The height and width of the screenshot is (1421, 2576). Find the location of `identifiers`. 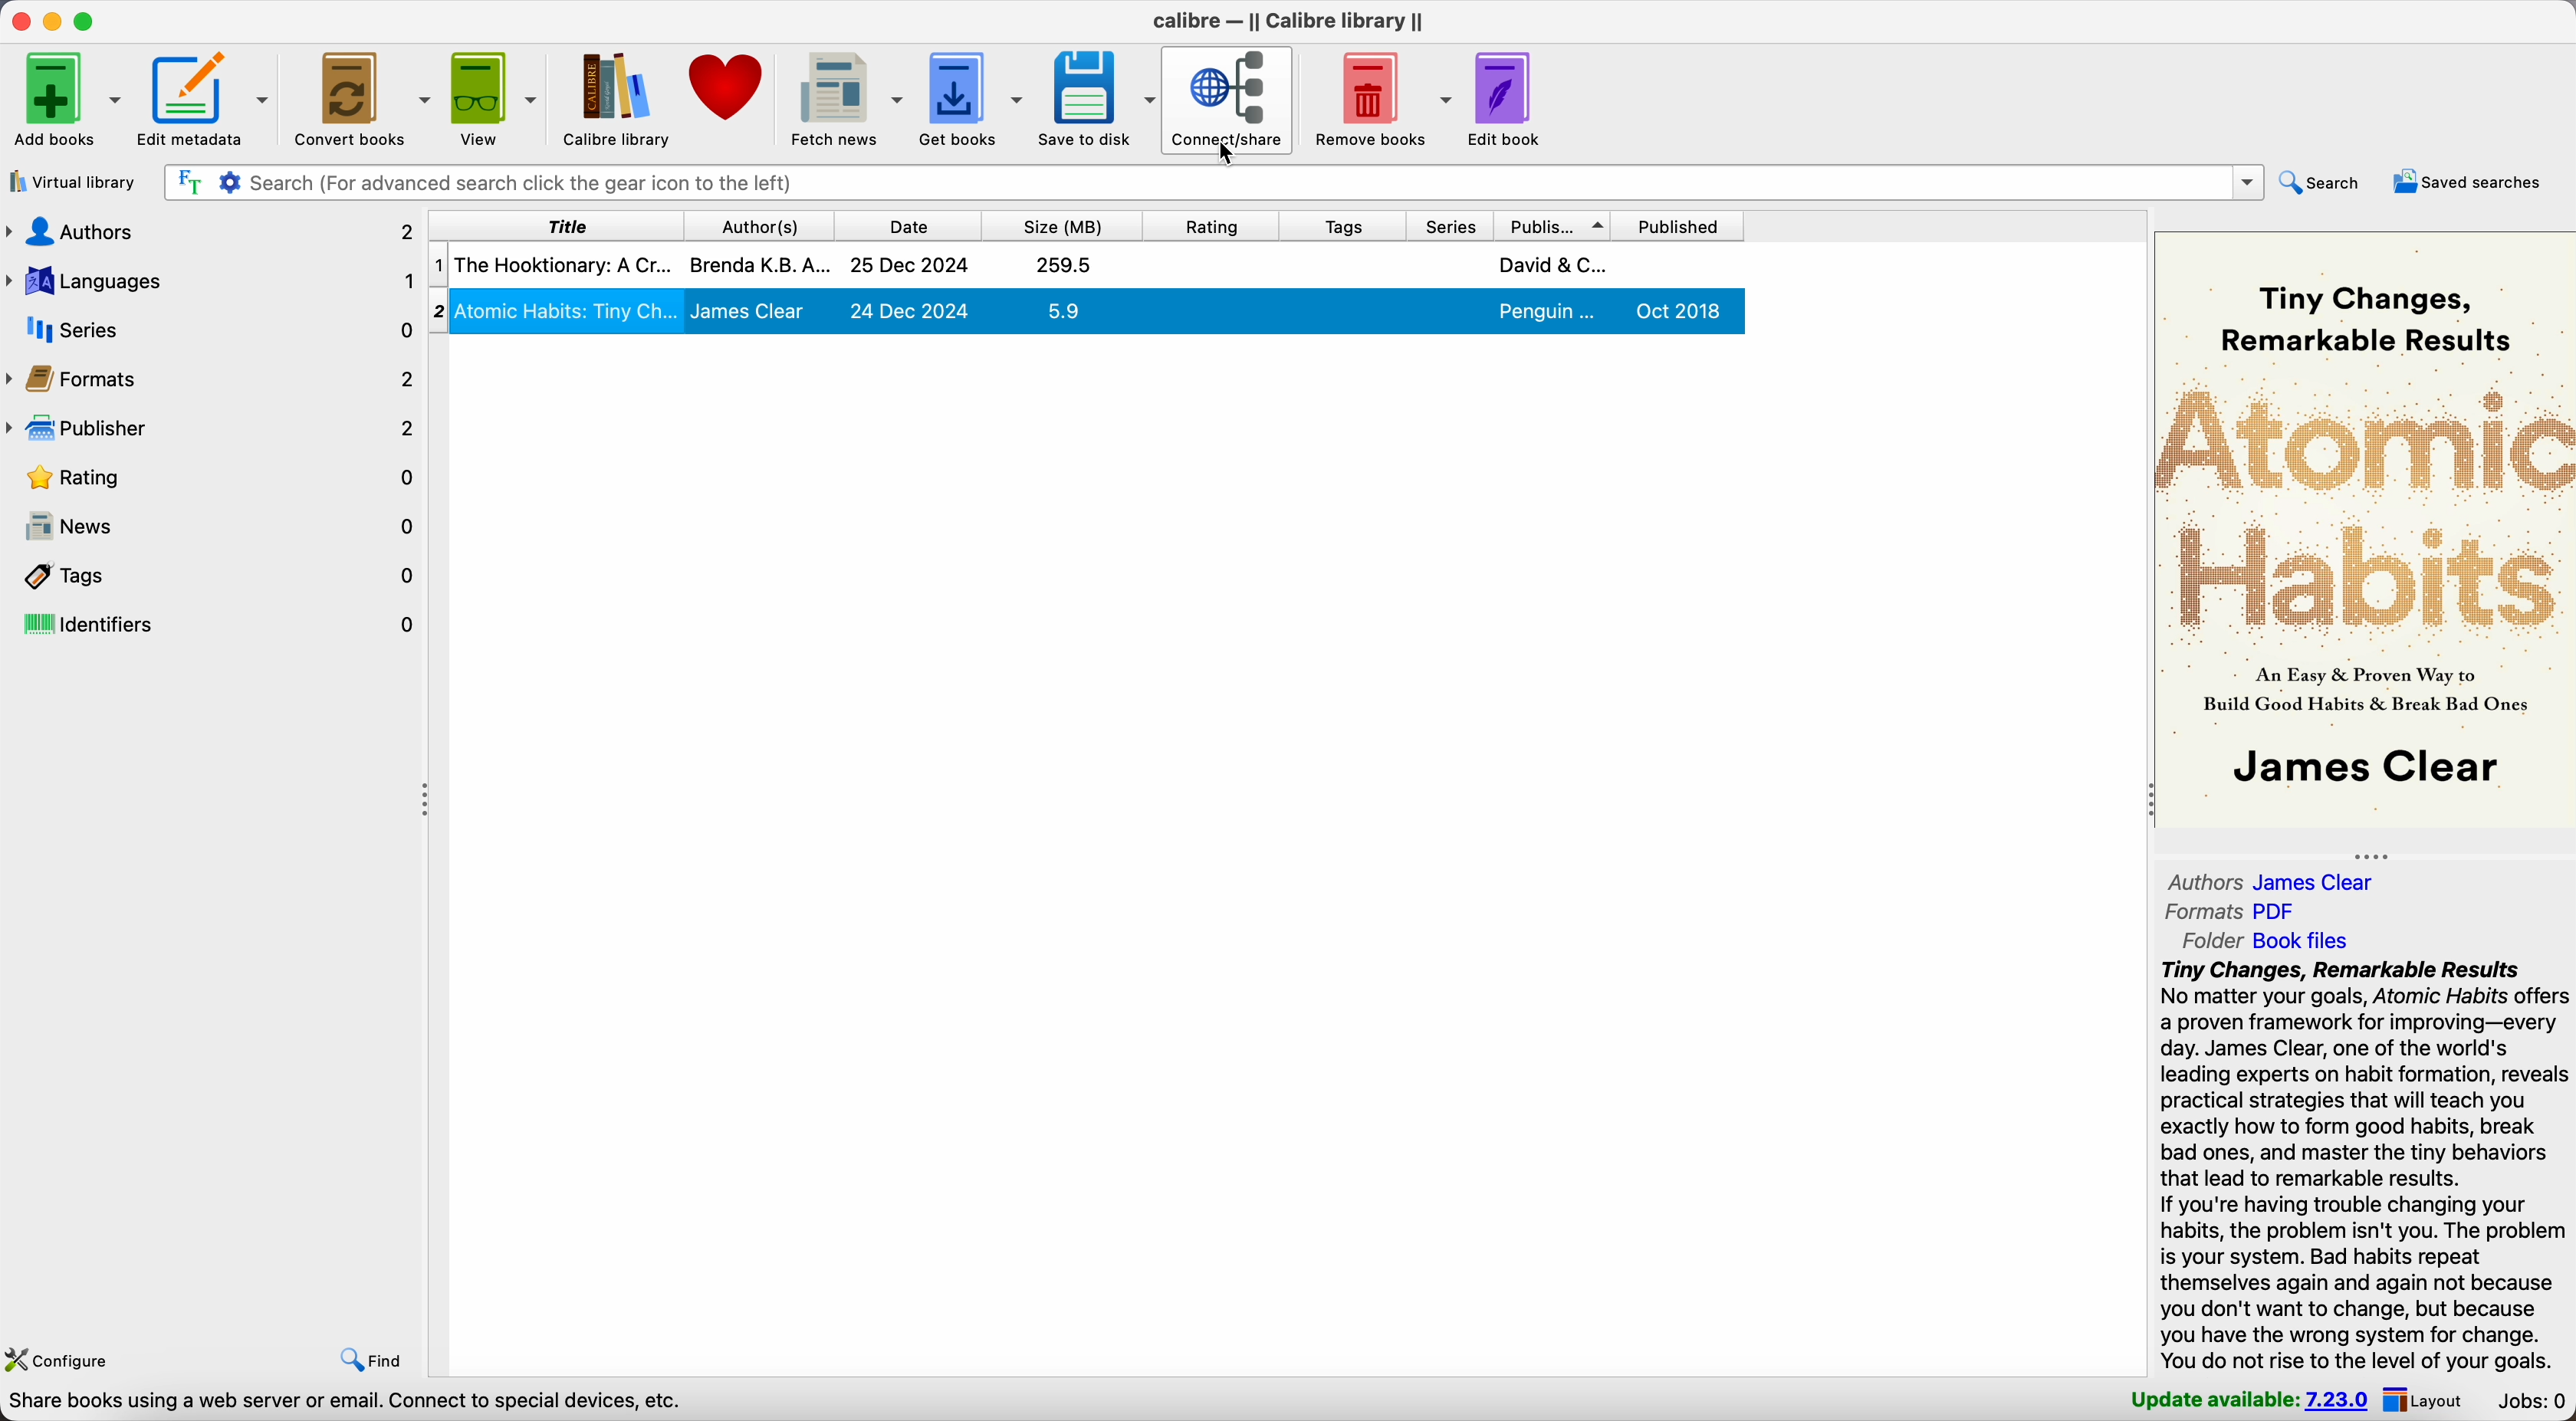

identifiers is located at coordinates (213, 625).